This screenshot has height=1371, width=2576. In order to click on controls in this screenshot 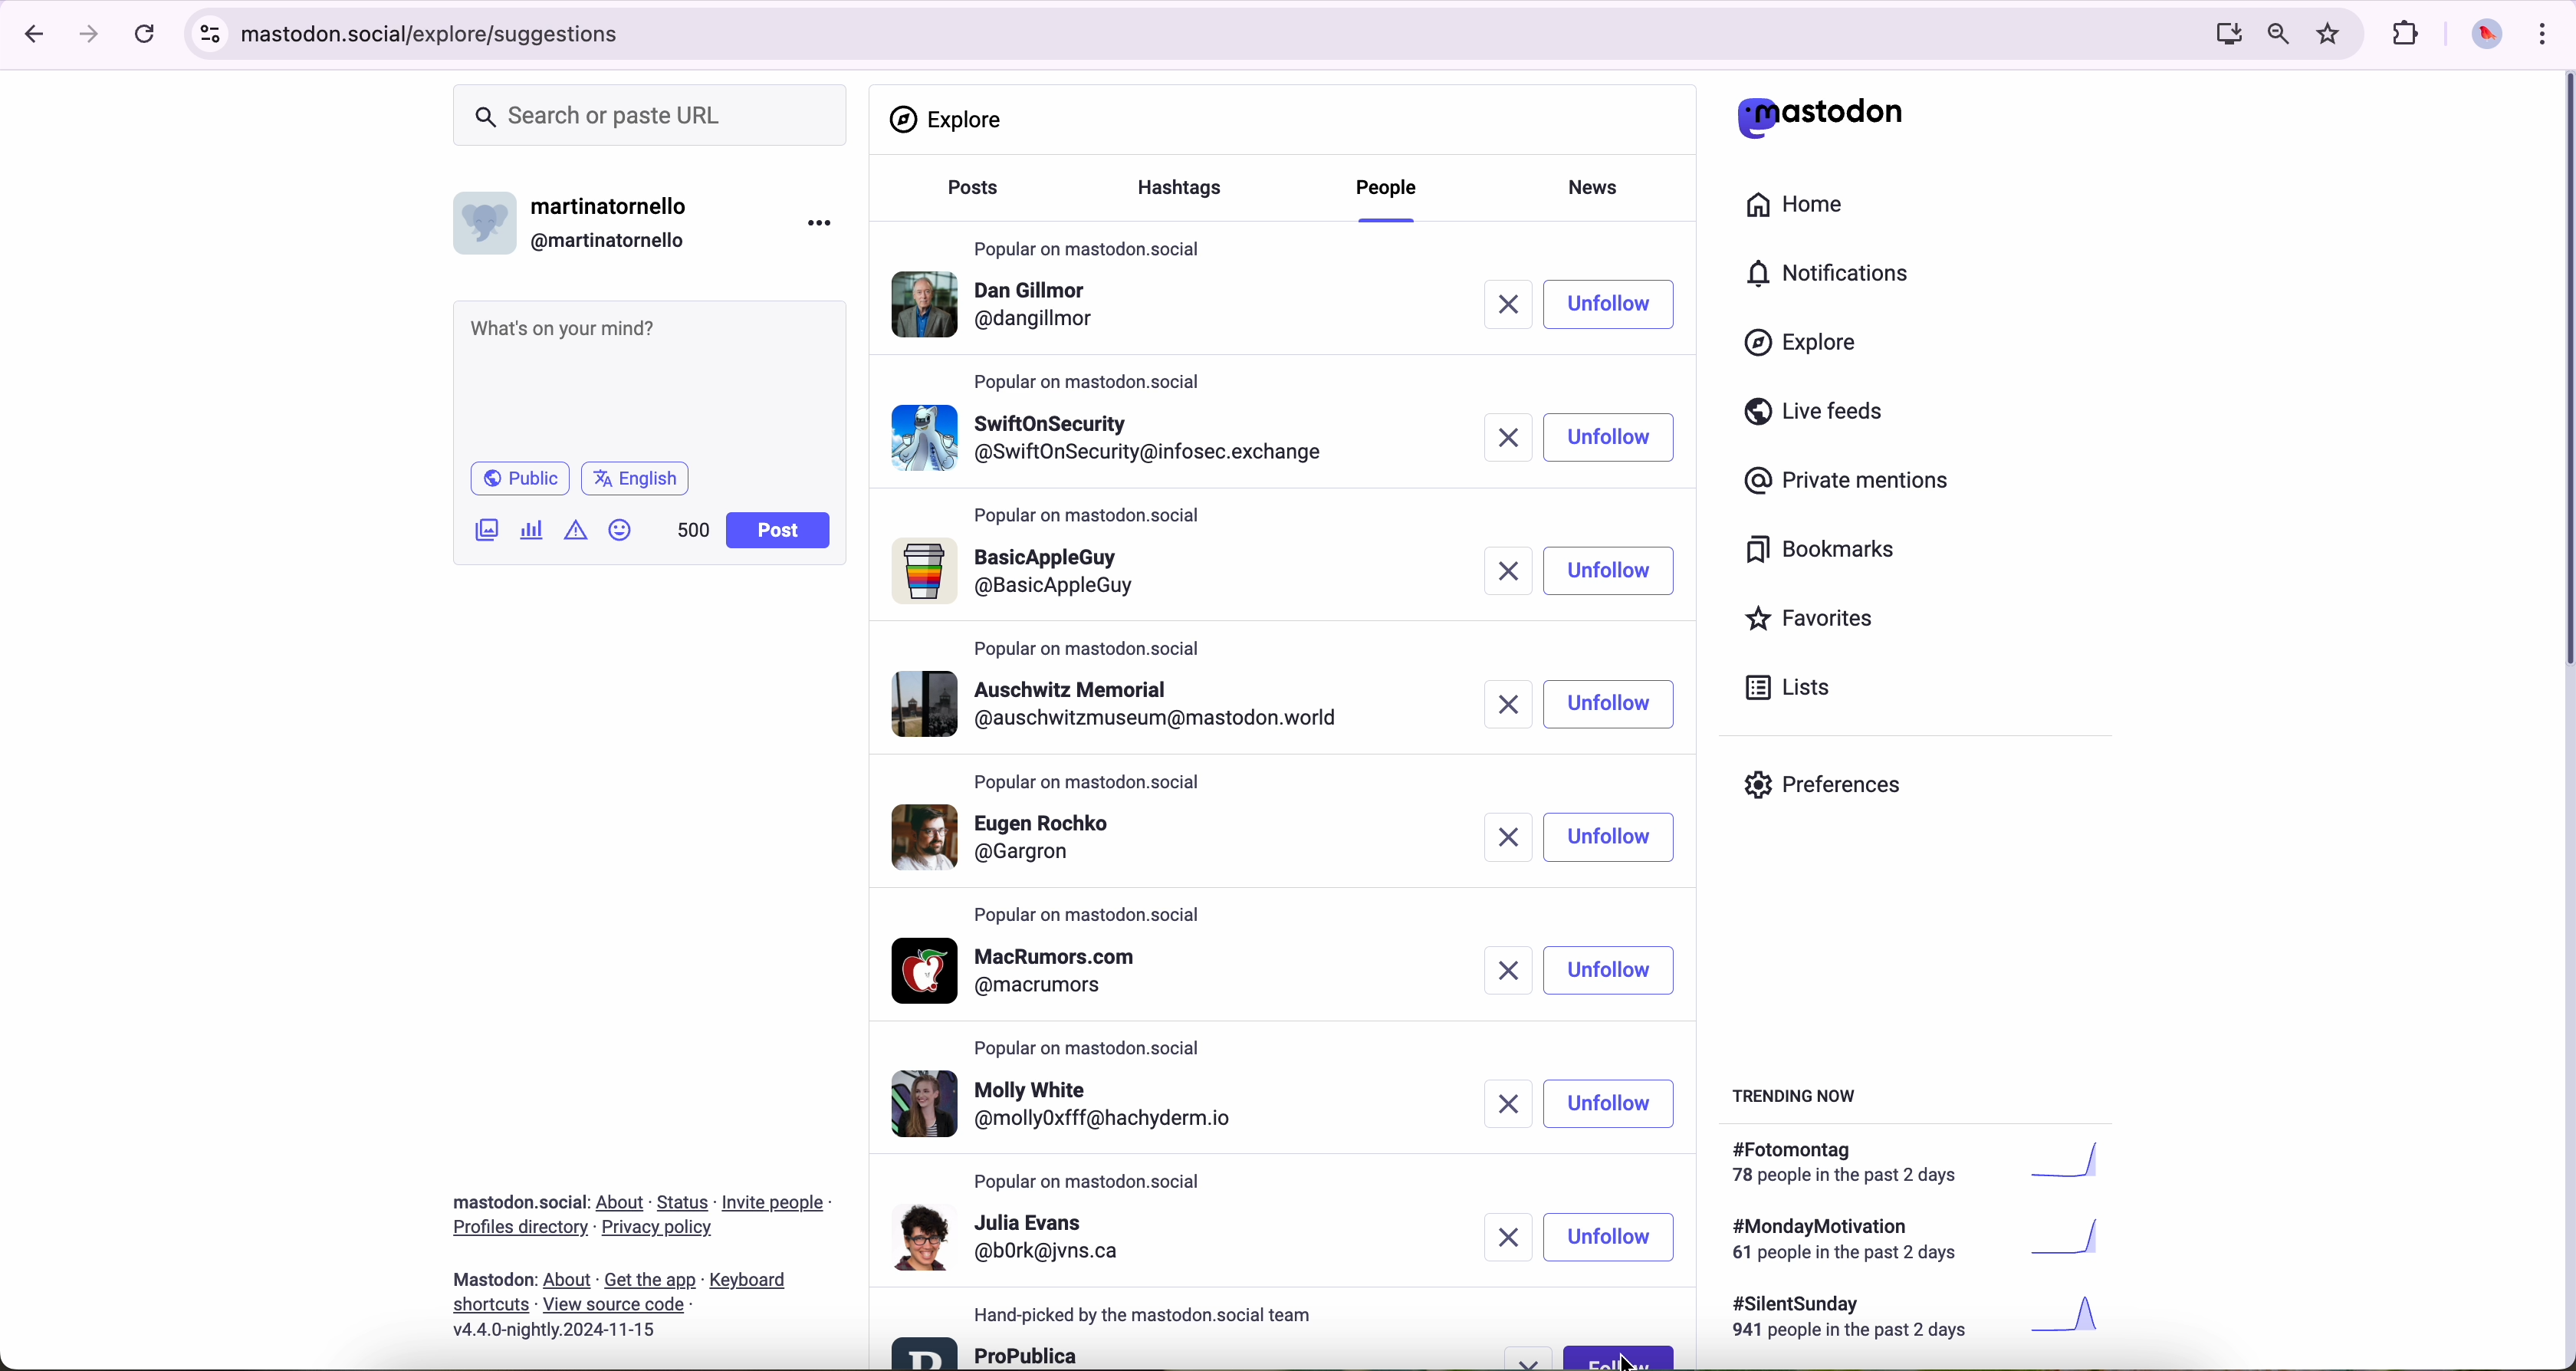, I will do `click(211, 34)`.